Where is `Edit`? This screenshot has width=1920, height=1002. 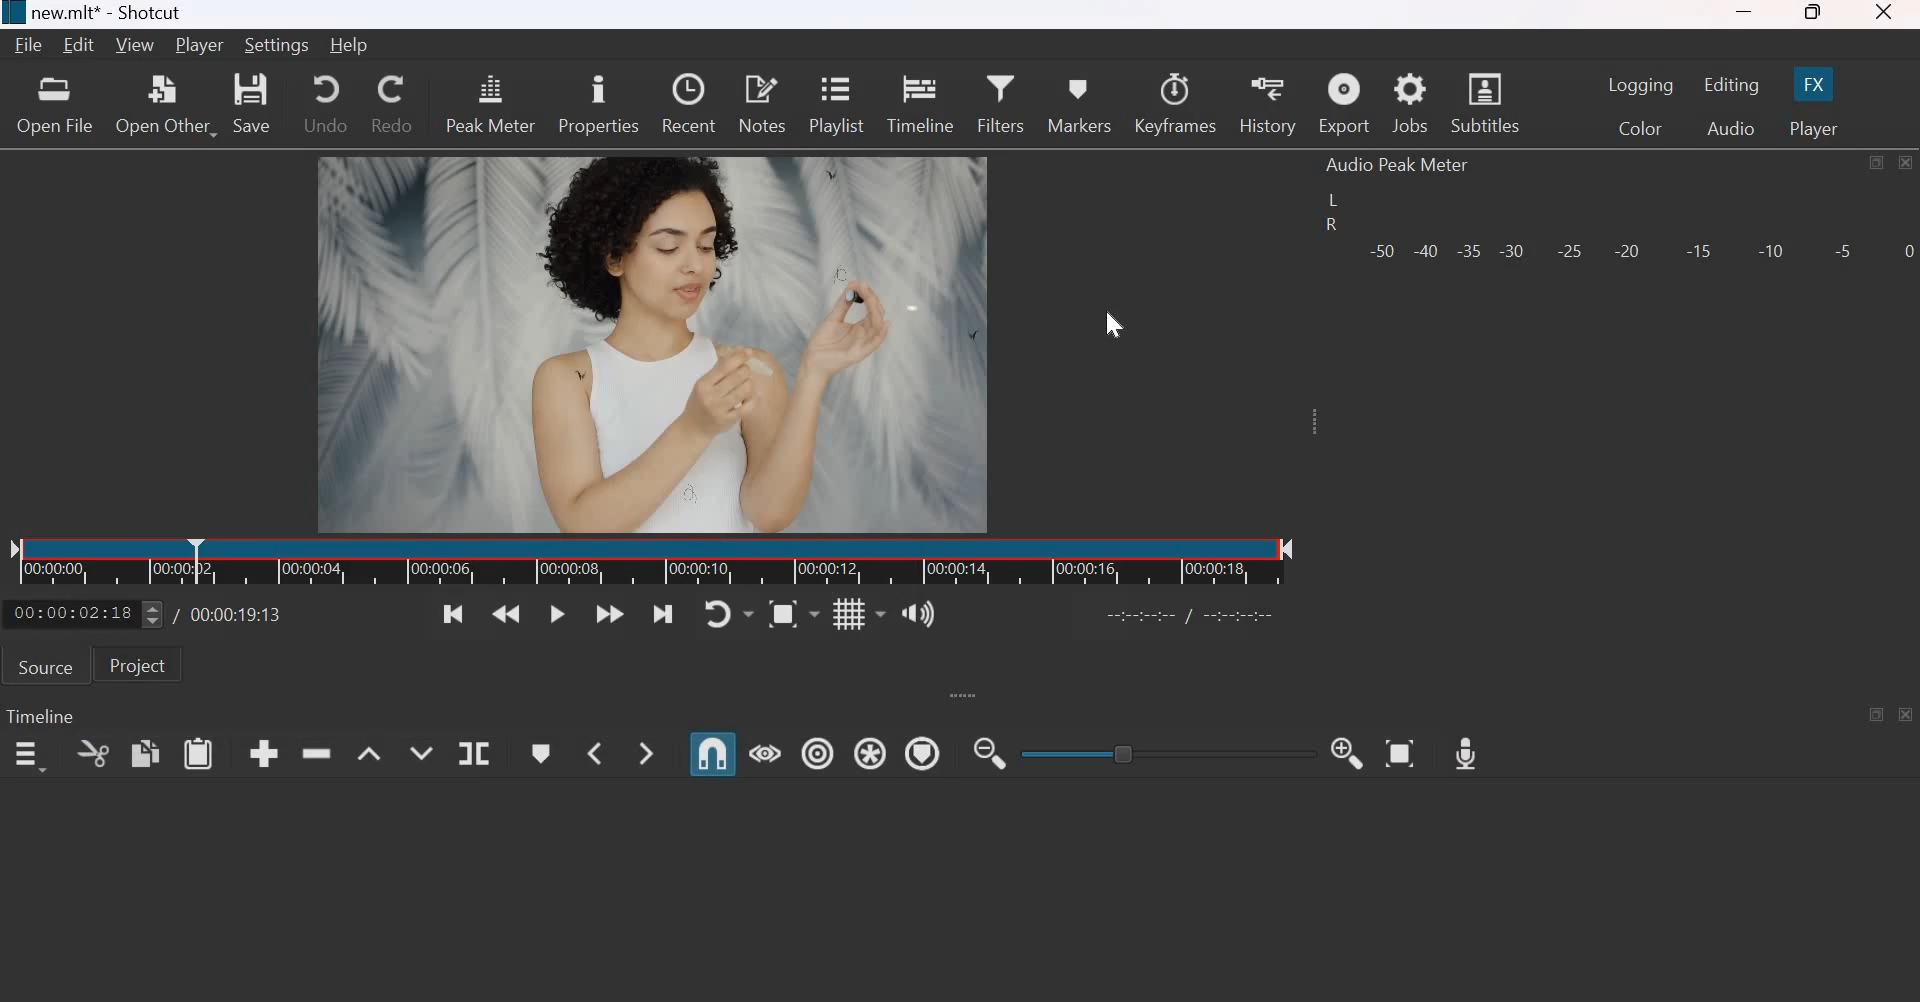
Edit is located at coordinates (81, 46).